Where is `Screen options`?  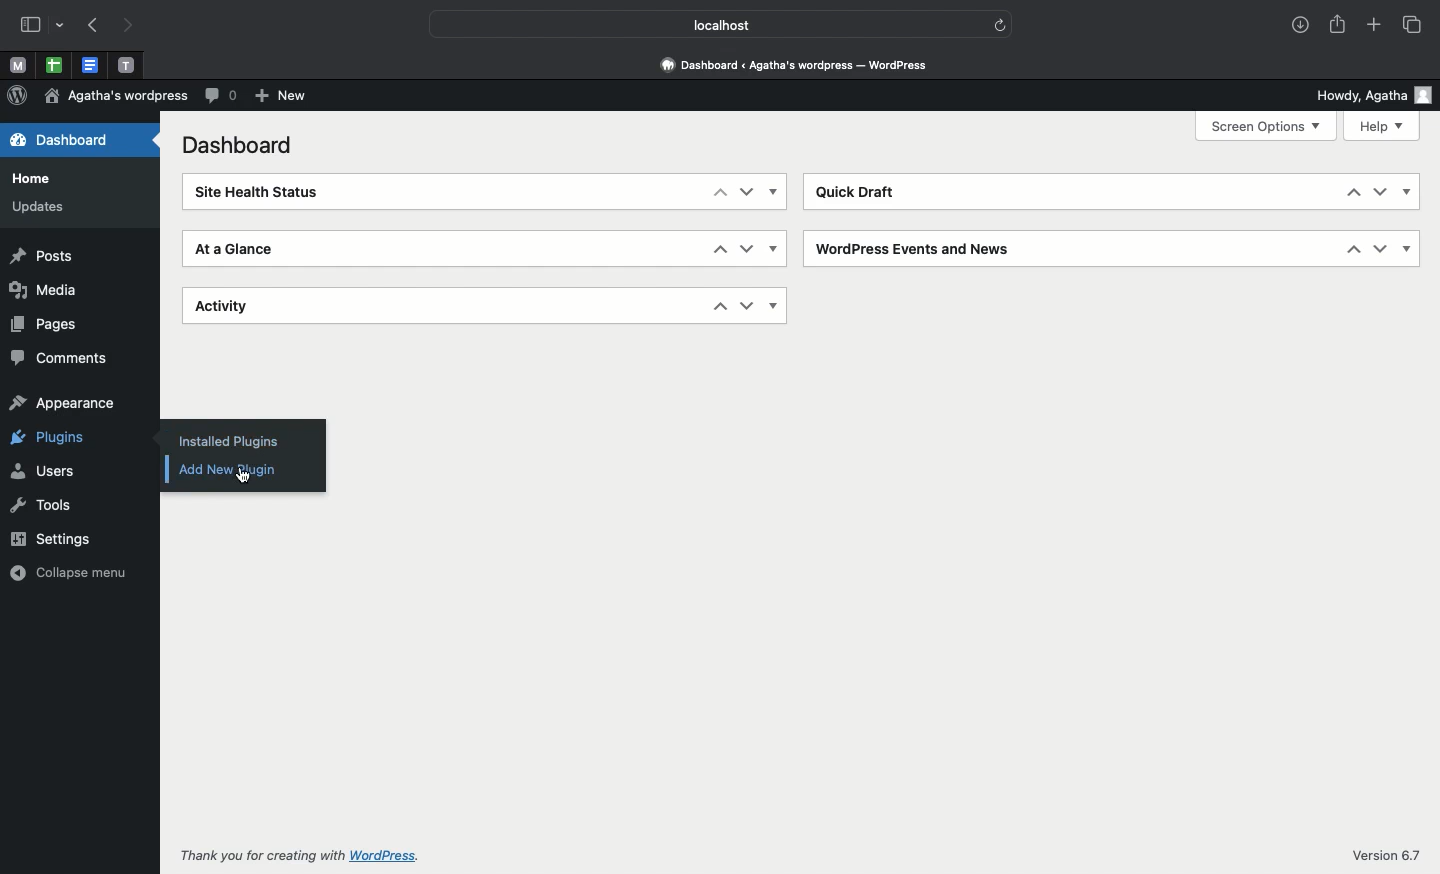
Screen options is located at coordinates (1267, 127).